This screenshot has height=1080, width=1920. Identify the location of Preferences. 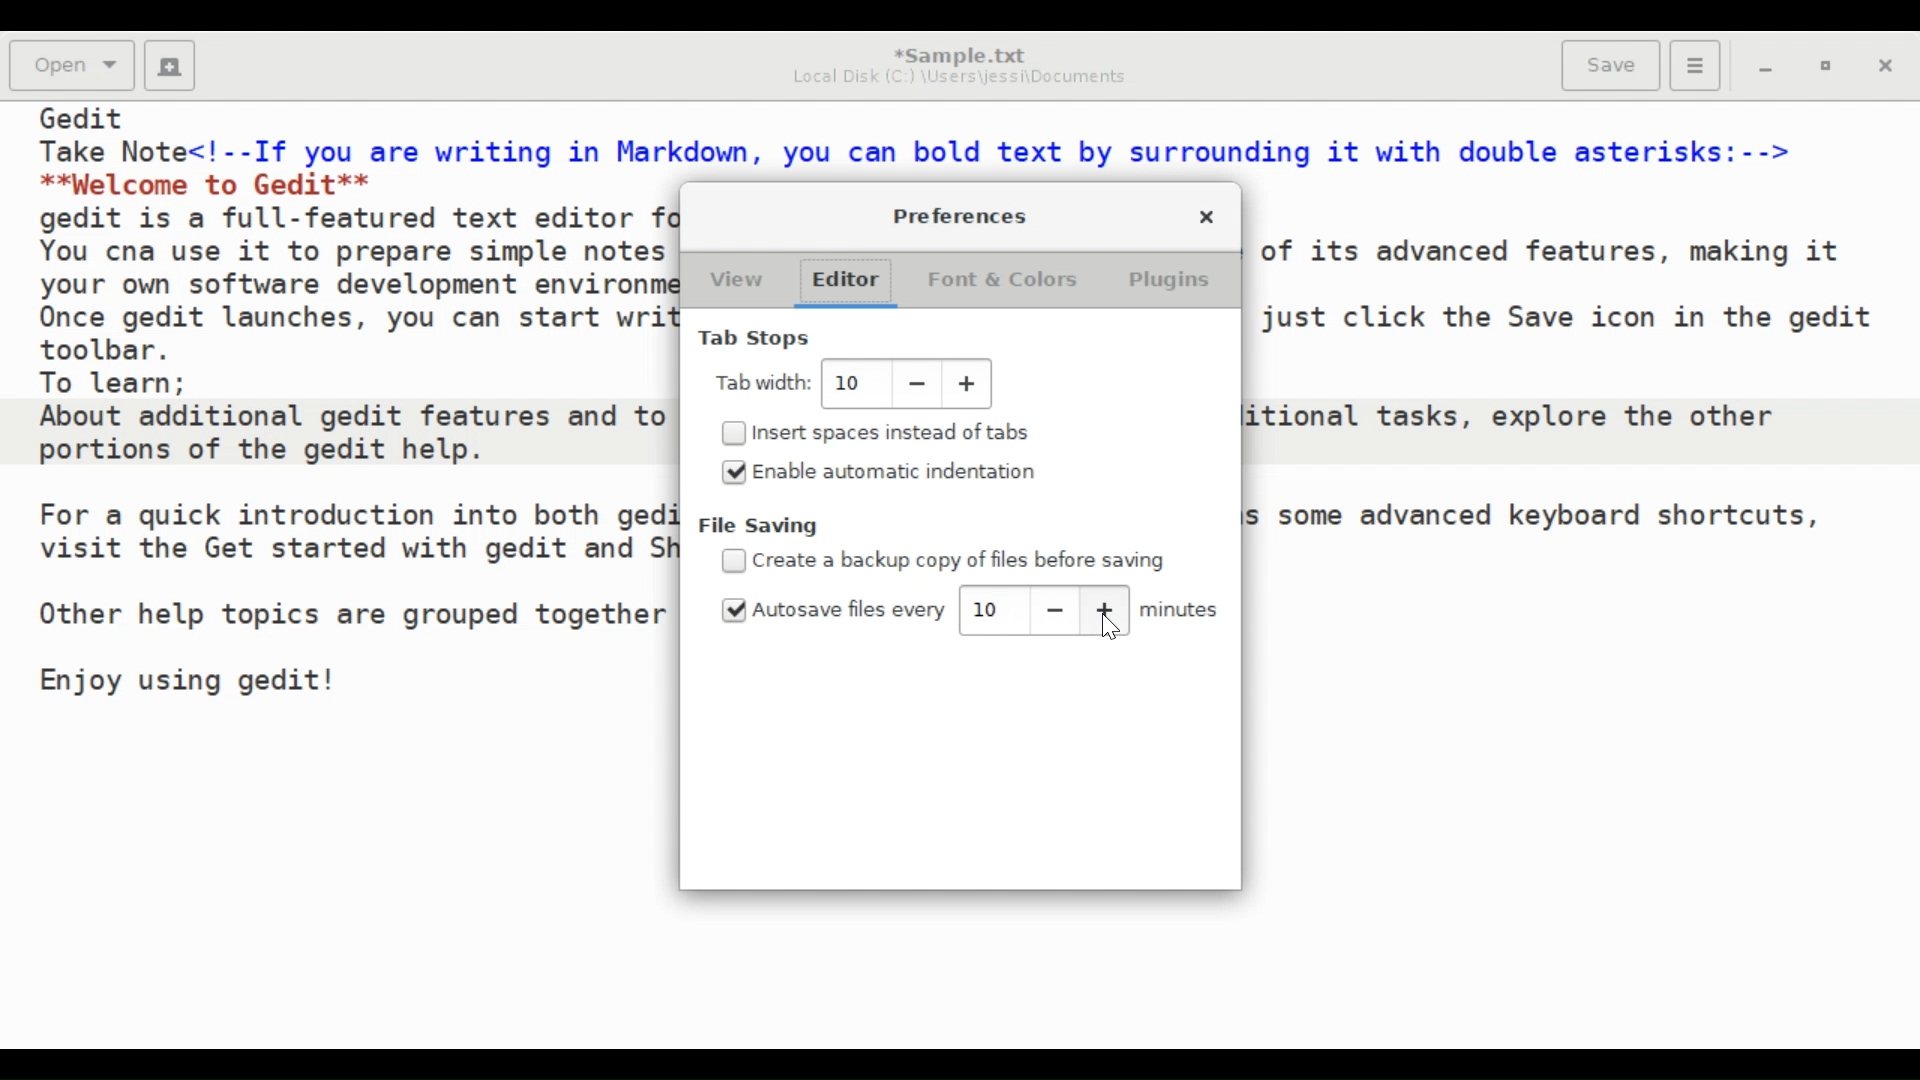
(961, 215).